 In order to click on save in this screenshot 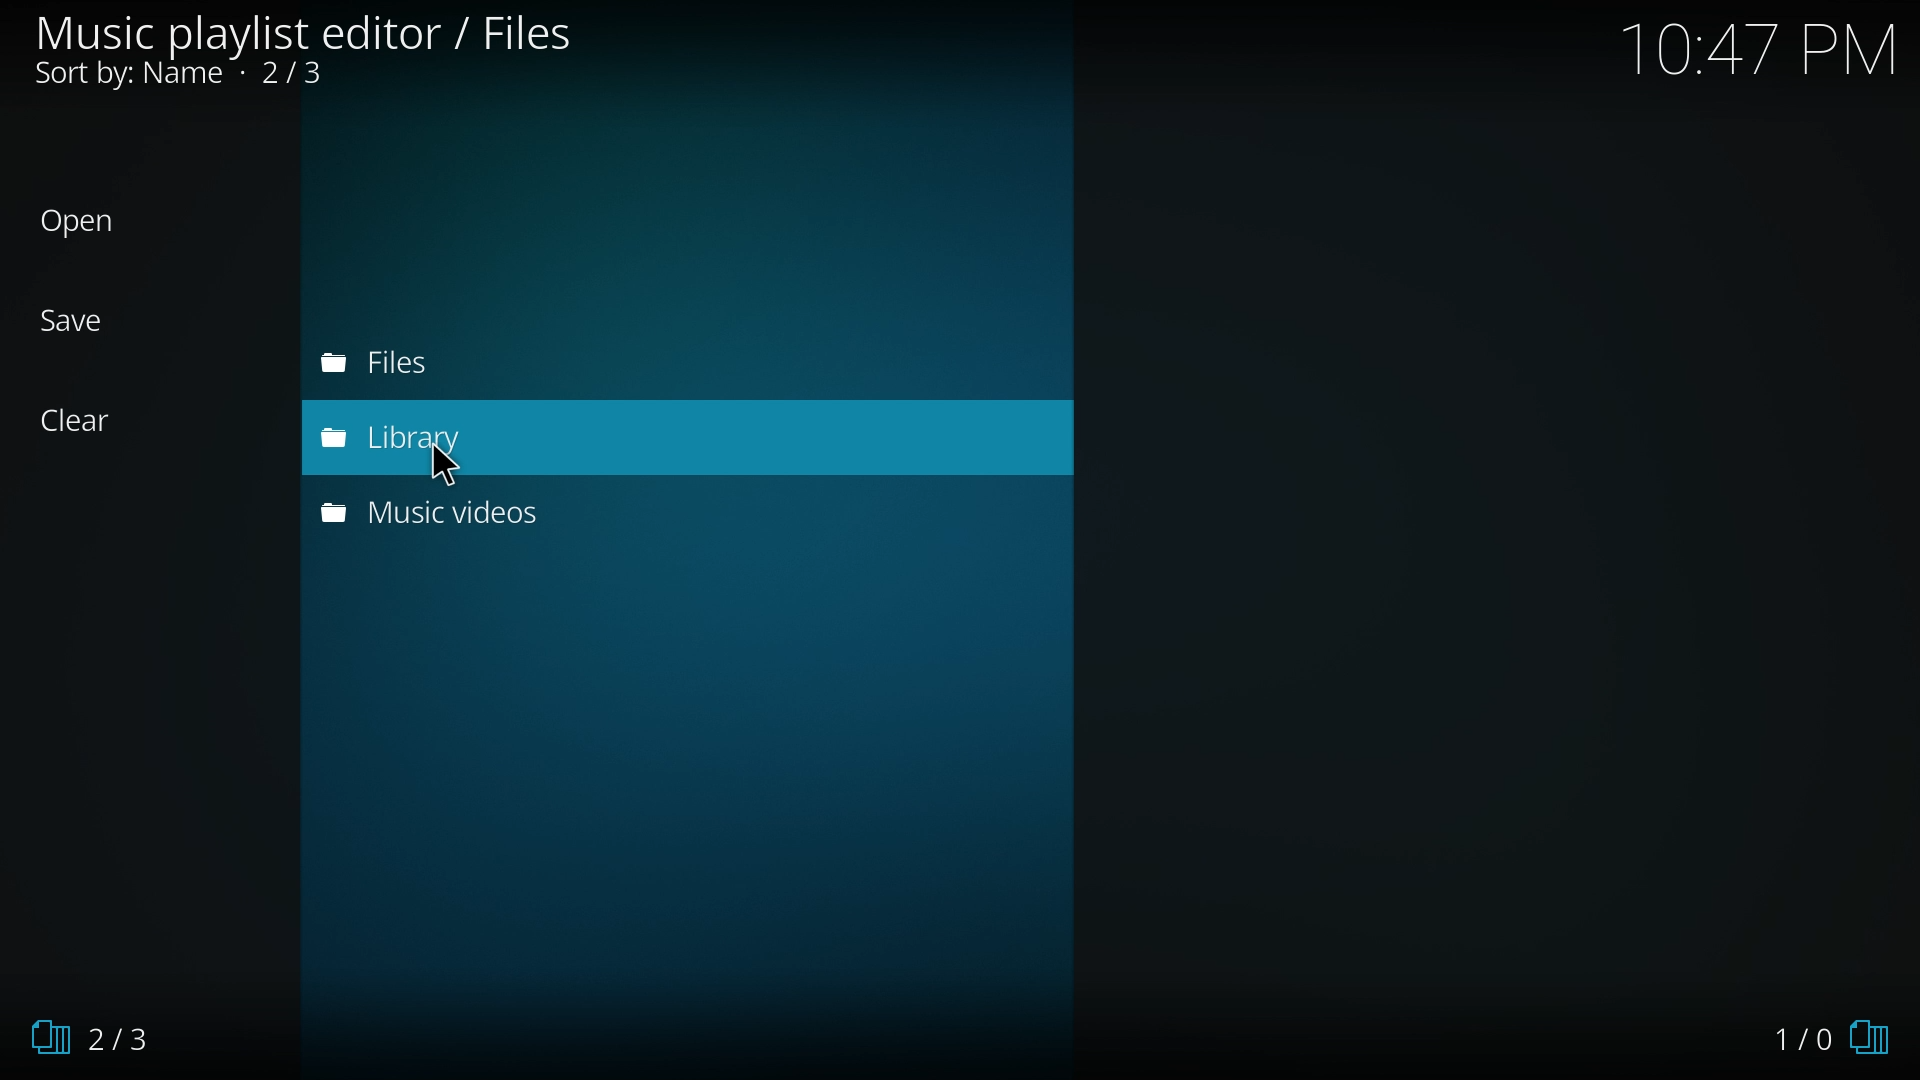, I will do `click(86, 323)`.